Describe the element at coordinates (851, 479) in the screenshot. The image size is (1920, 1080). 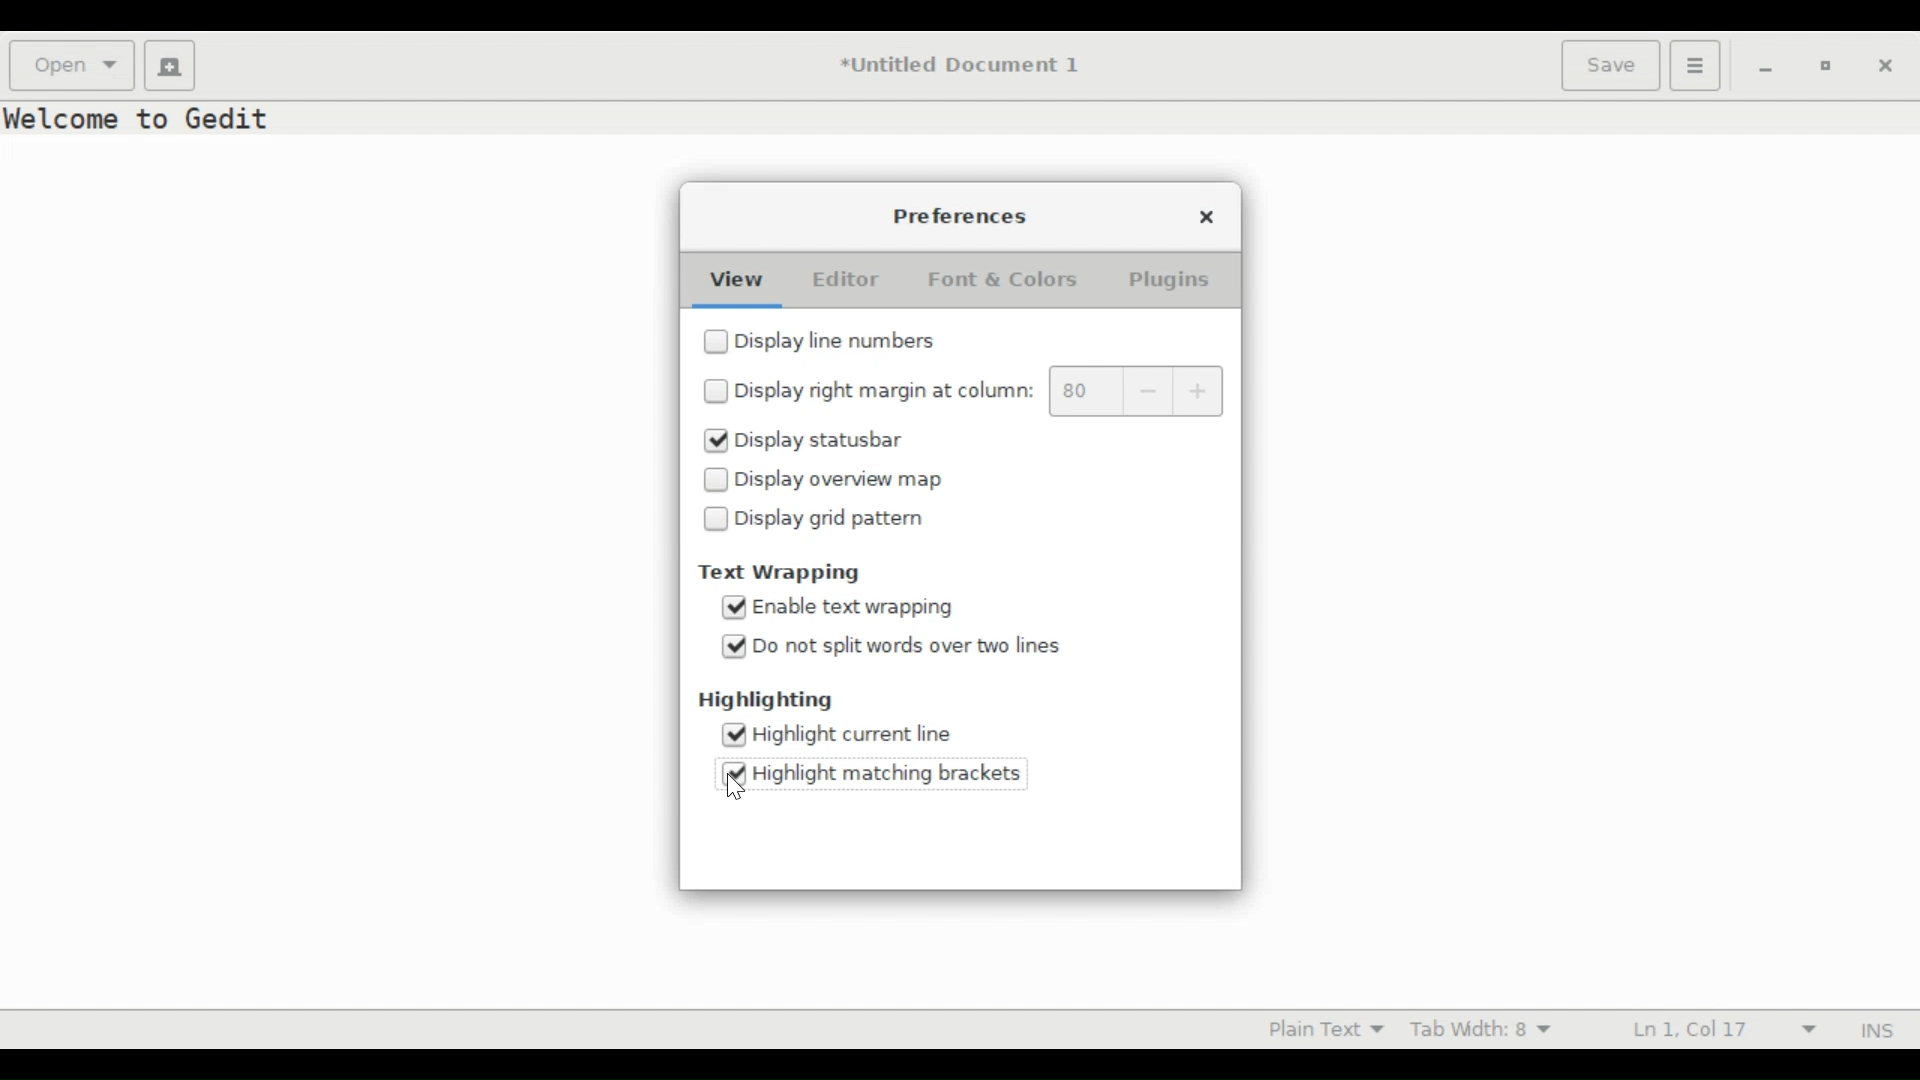
I see `Display overview map` at that location.